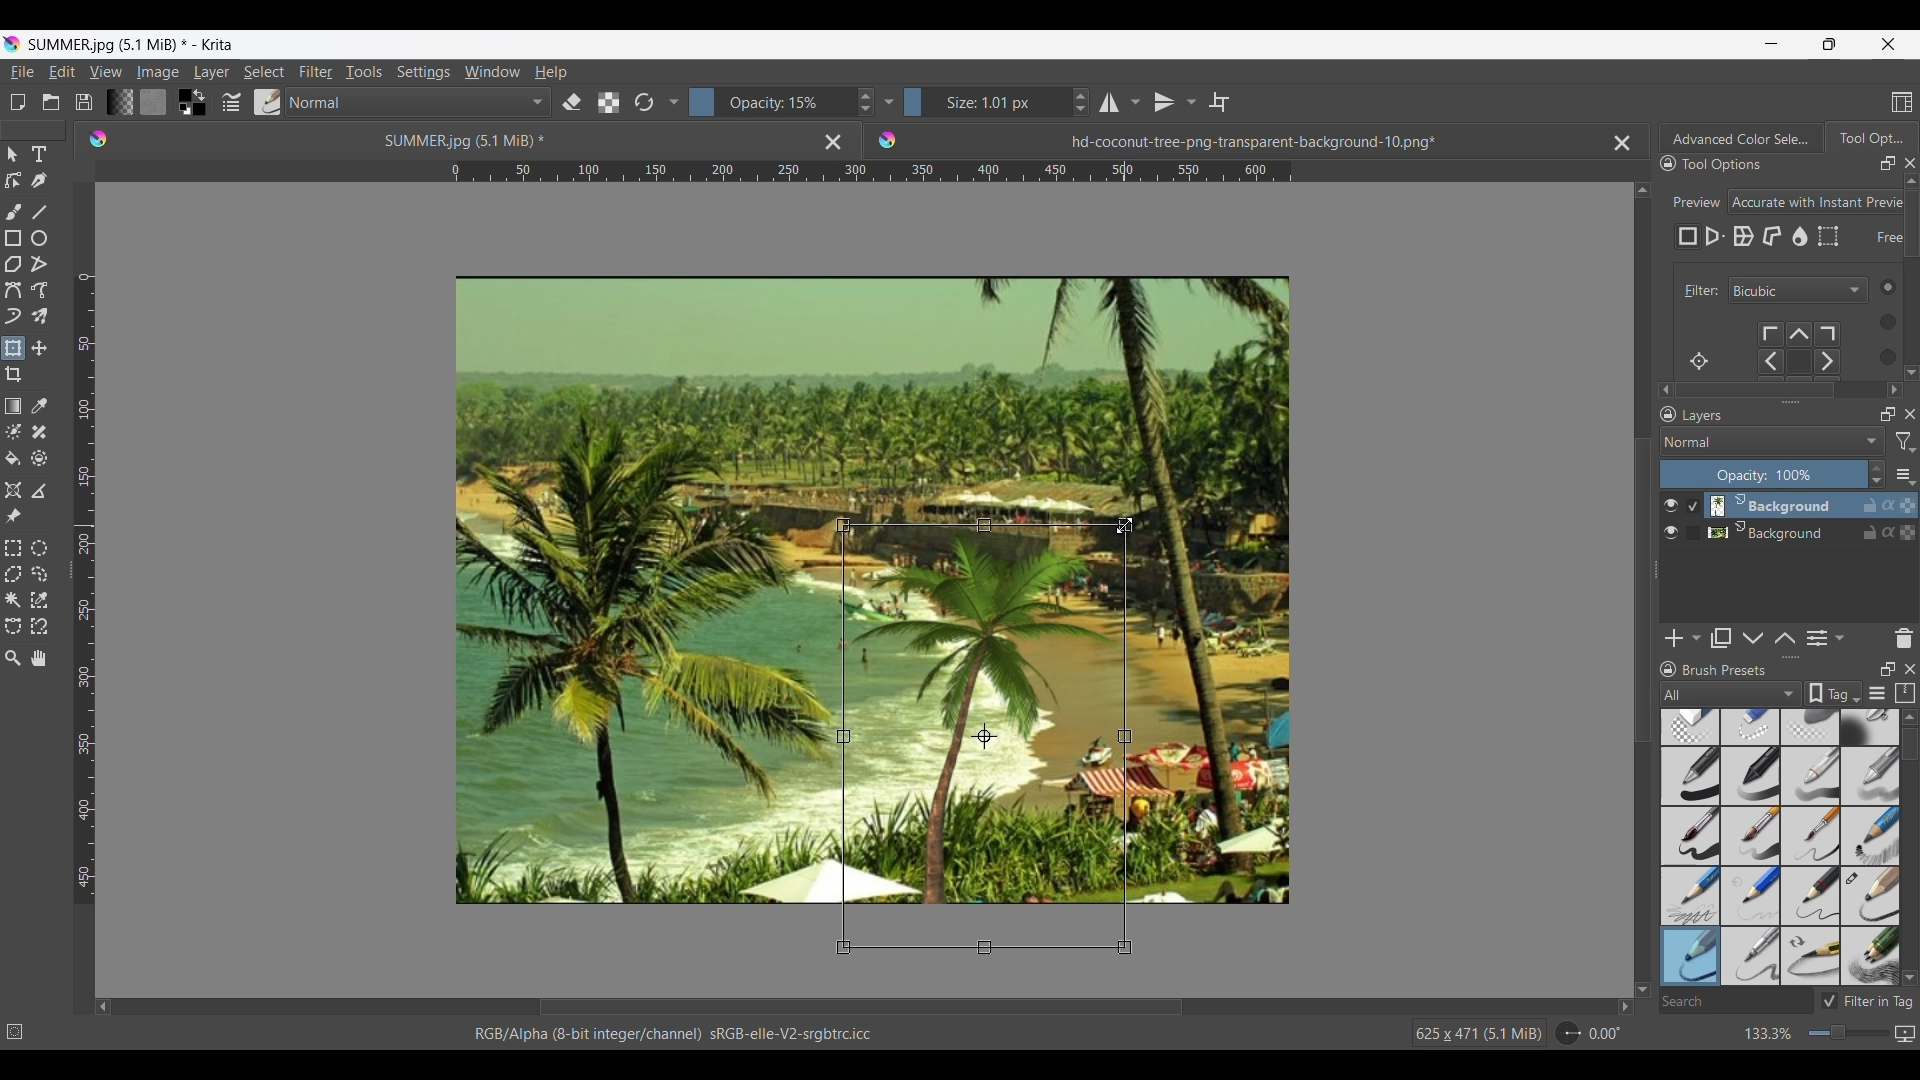 The height and width of the screenshot is (1080, 1920). What do you see at coordinates (1910, 163) in the screenshot?
I see `Close docker` at bounding box center [1910, 163].